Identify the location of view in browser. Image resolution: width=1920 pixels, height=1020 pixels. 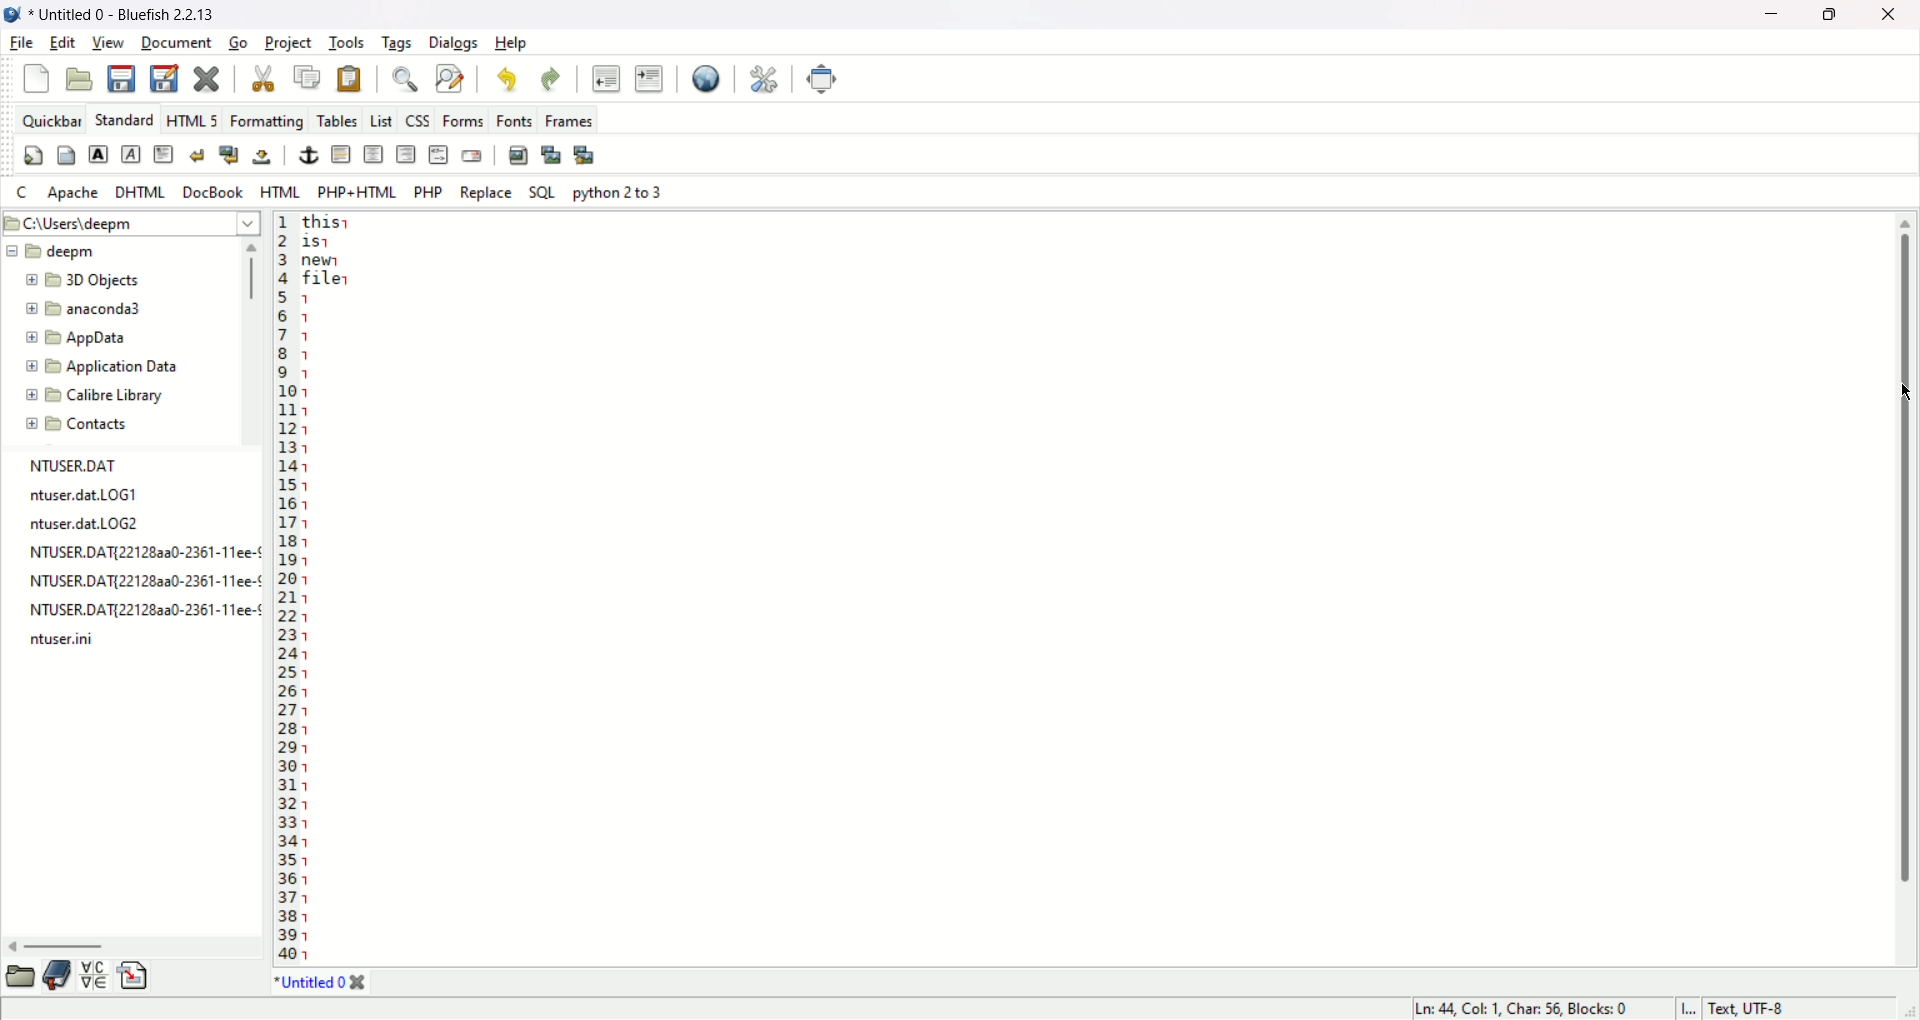
(705, 79).